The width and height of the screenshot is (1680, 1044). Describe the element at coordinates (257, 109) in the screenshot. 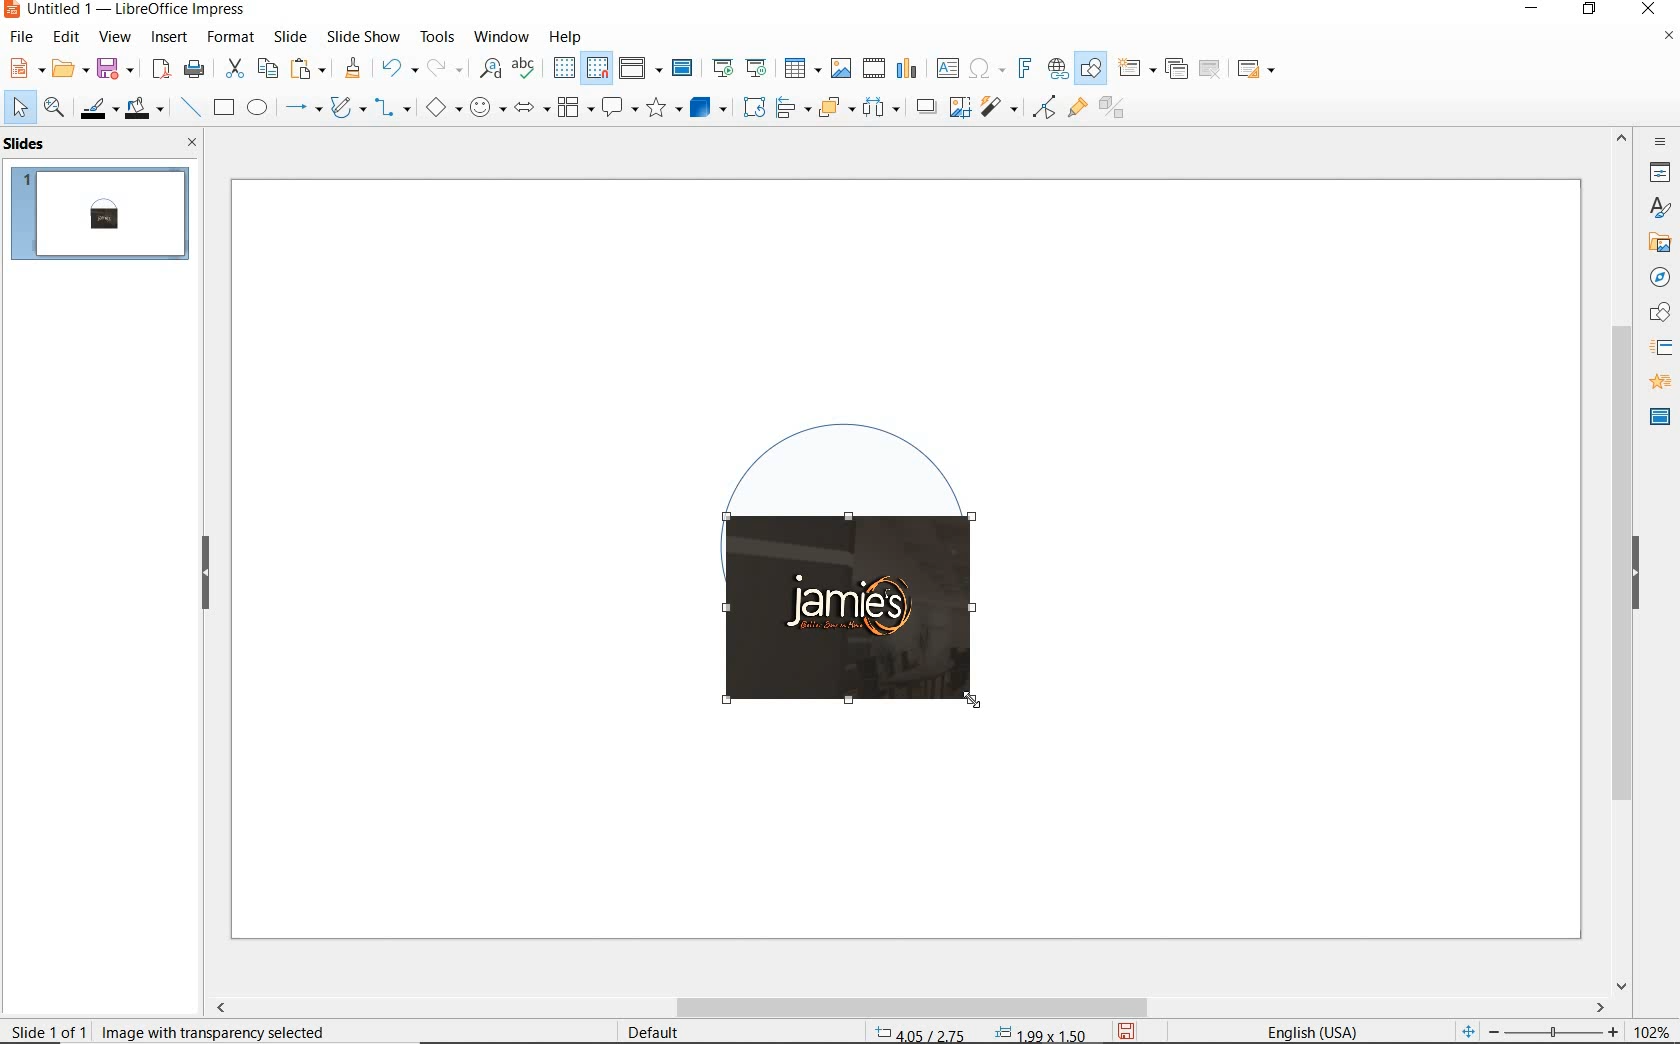

I see `ellipse` at that location.